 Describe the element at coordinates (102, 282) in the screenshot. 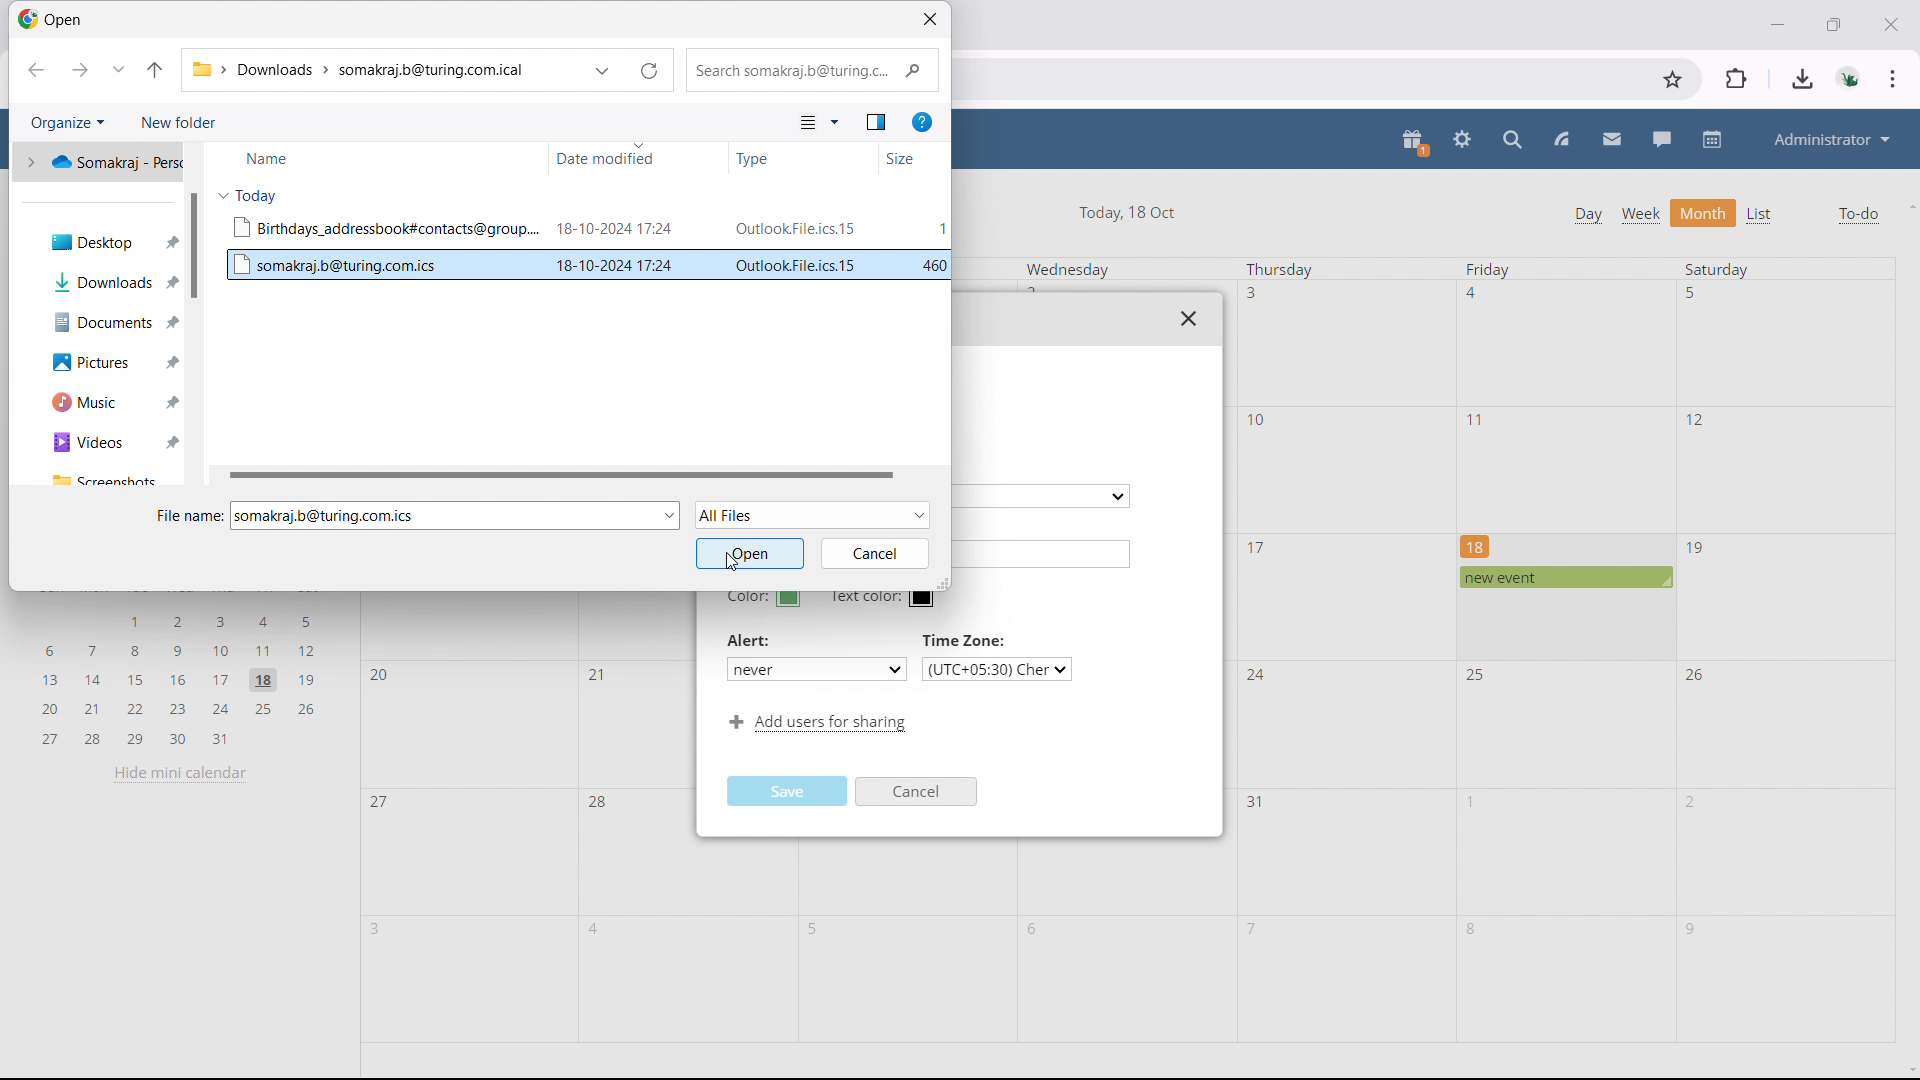

I see `Downloads` at that location.